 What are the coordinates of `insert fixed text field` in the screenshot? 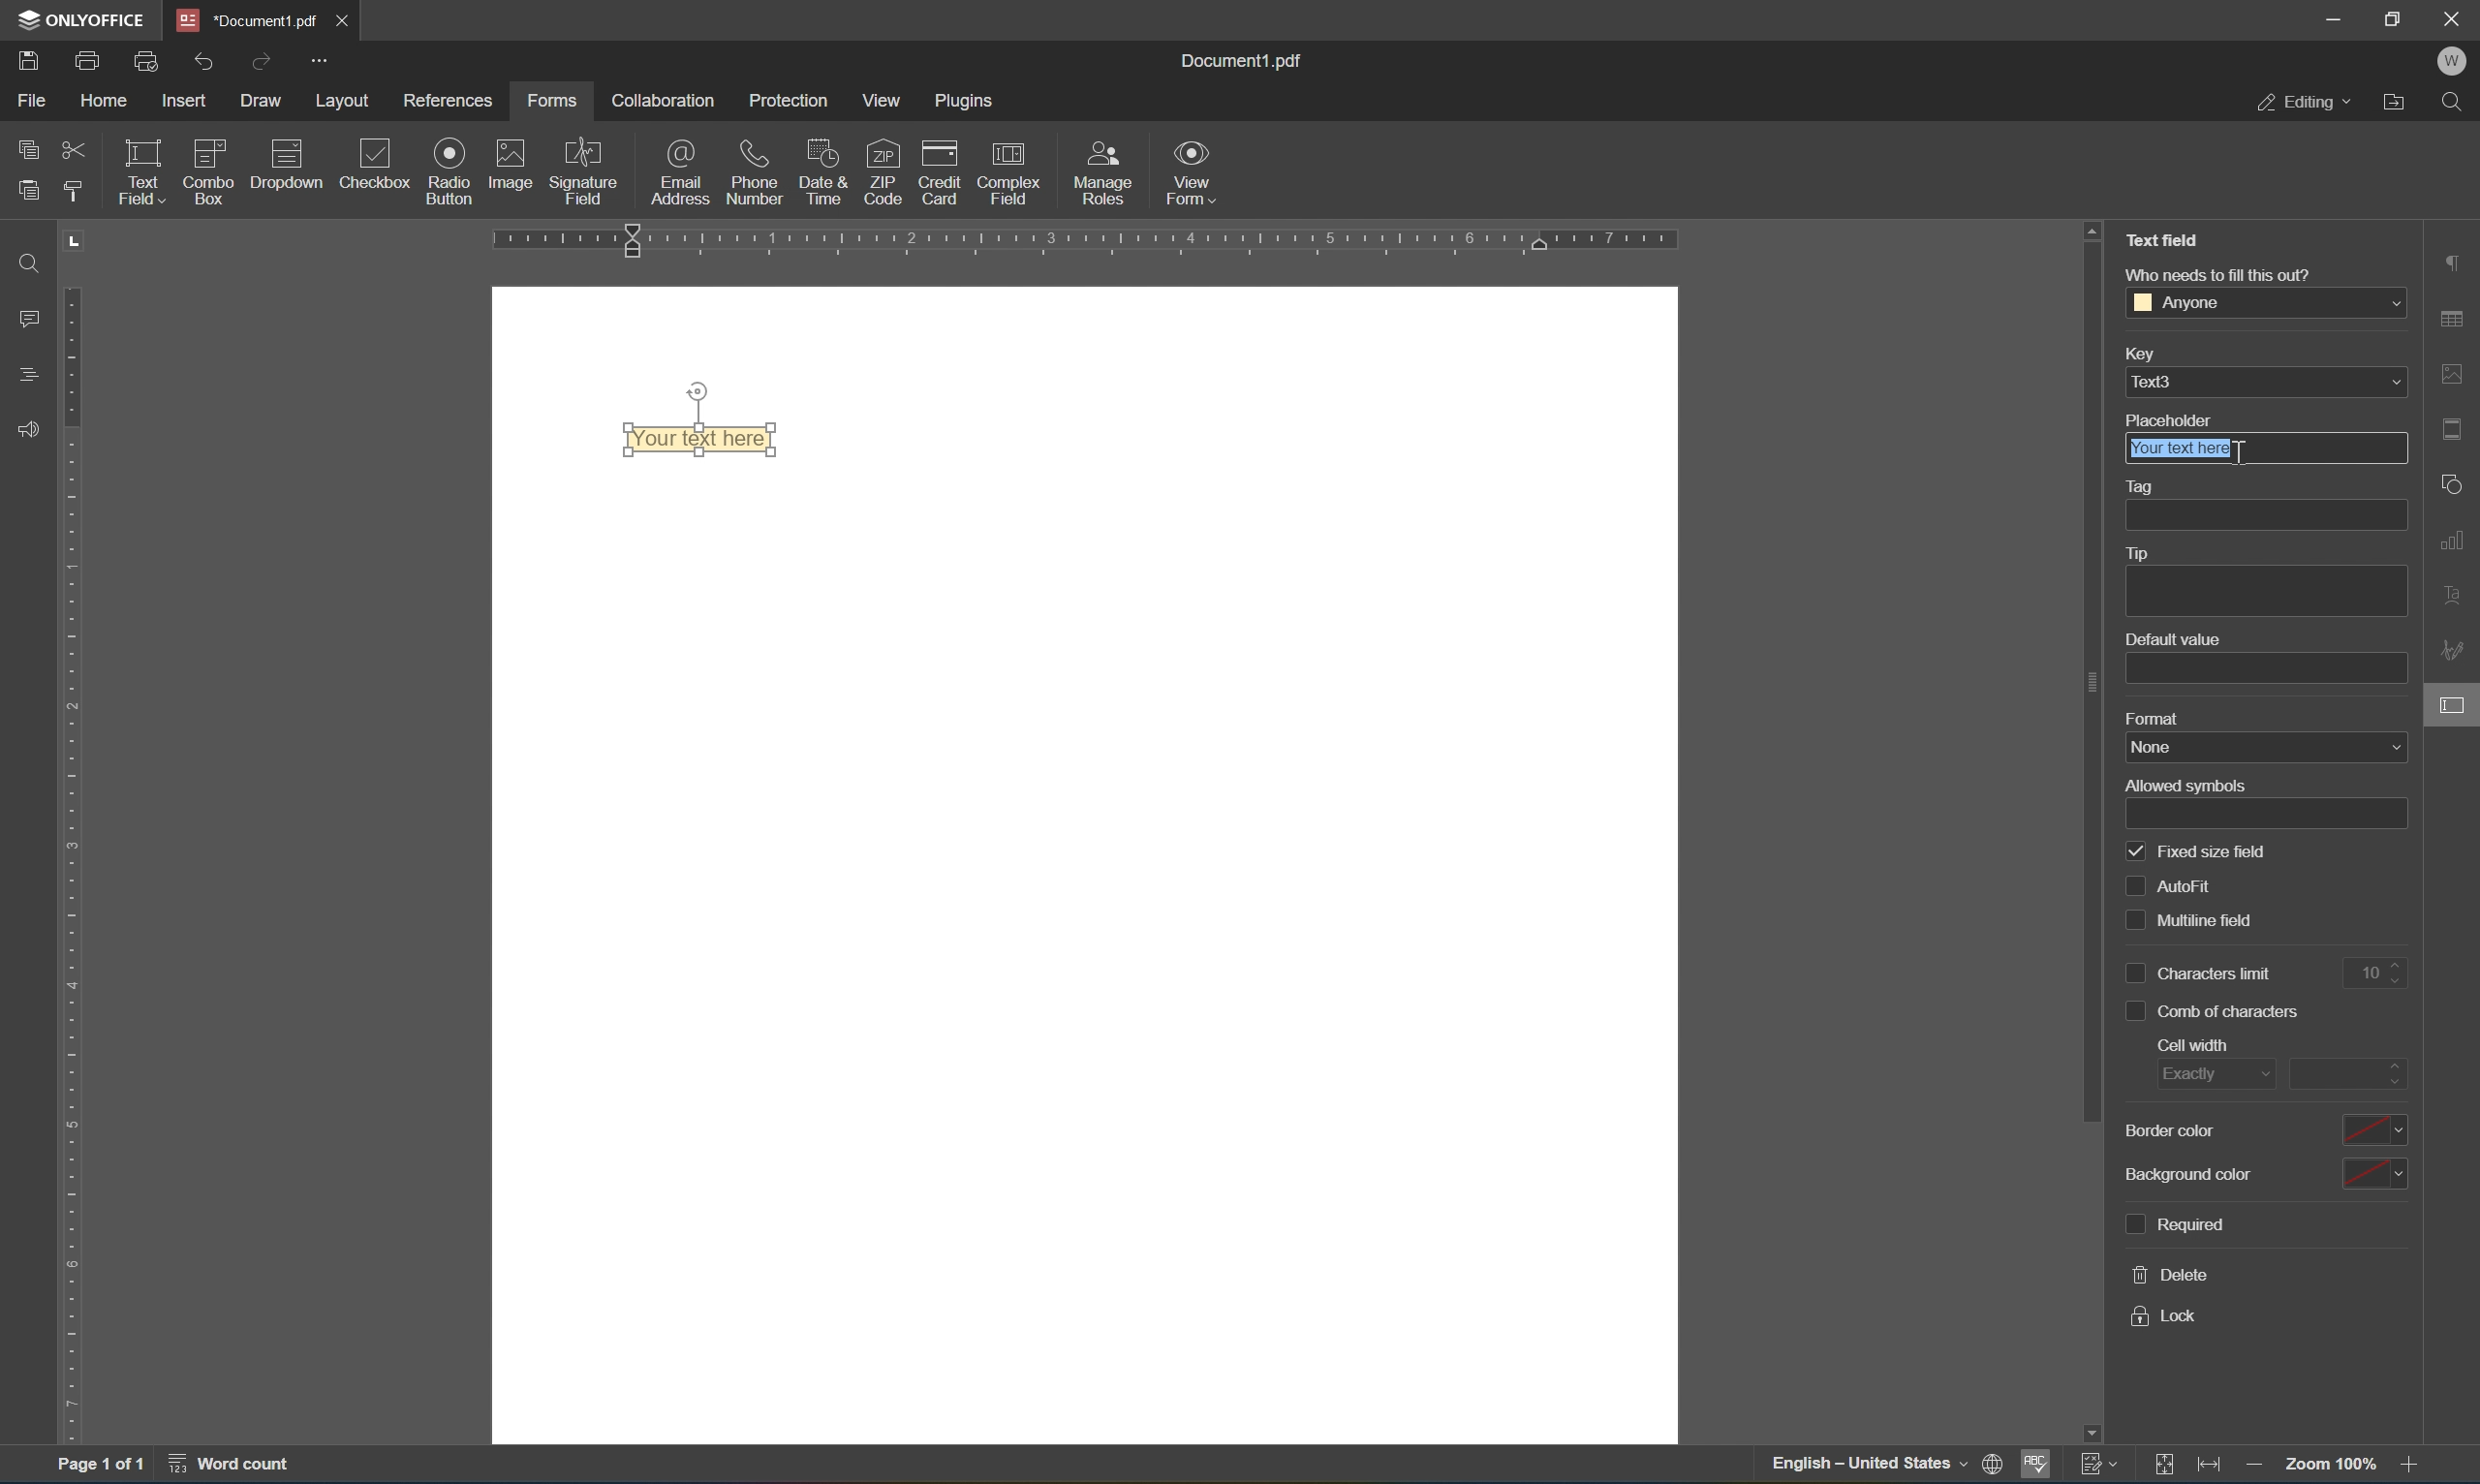 It's located at (253, 200).